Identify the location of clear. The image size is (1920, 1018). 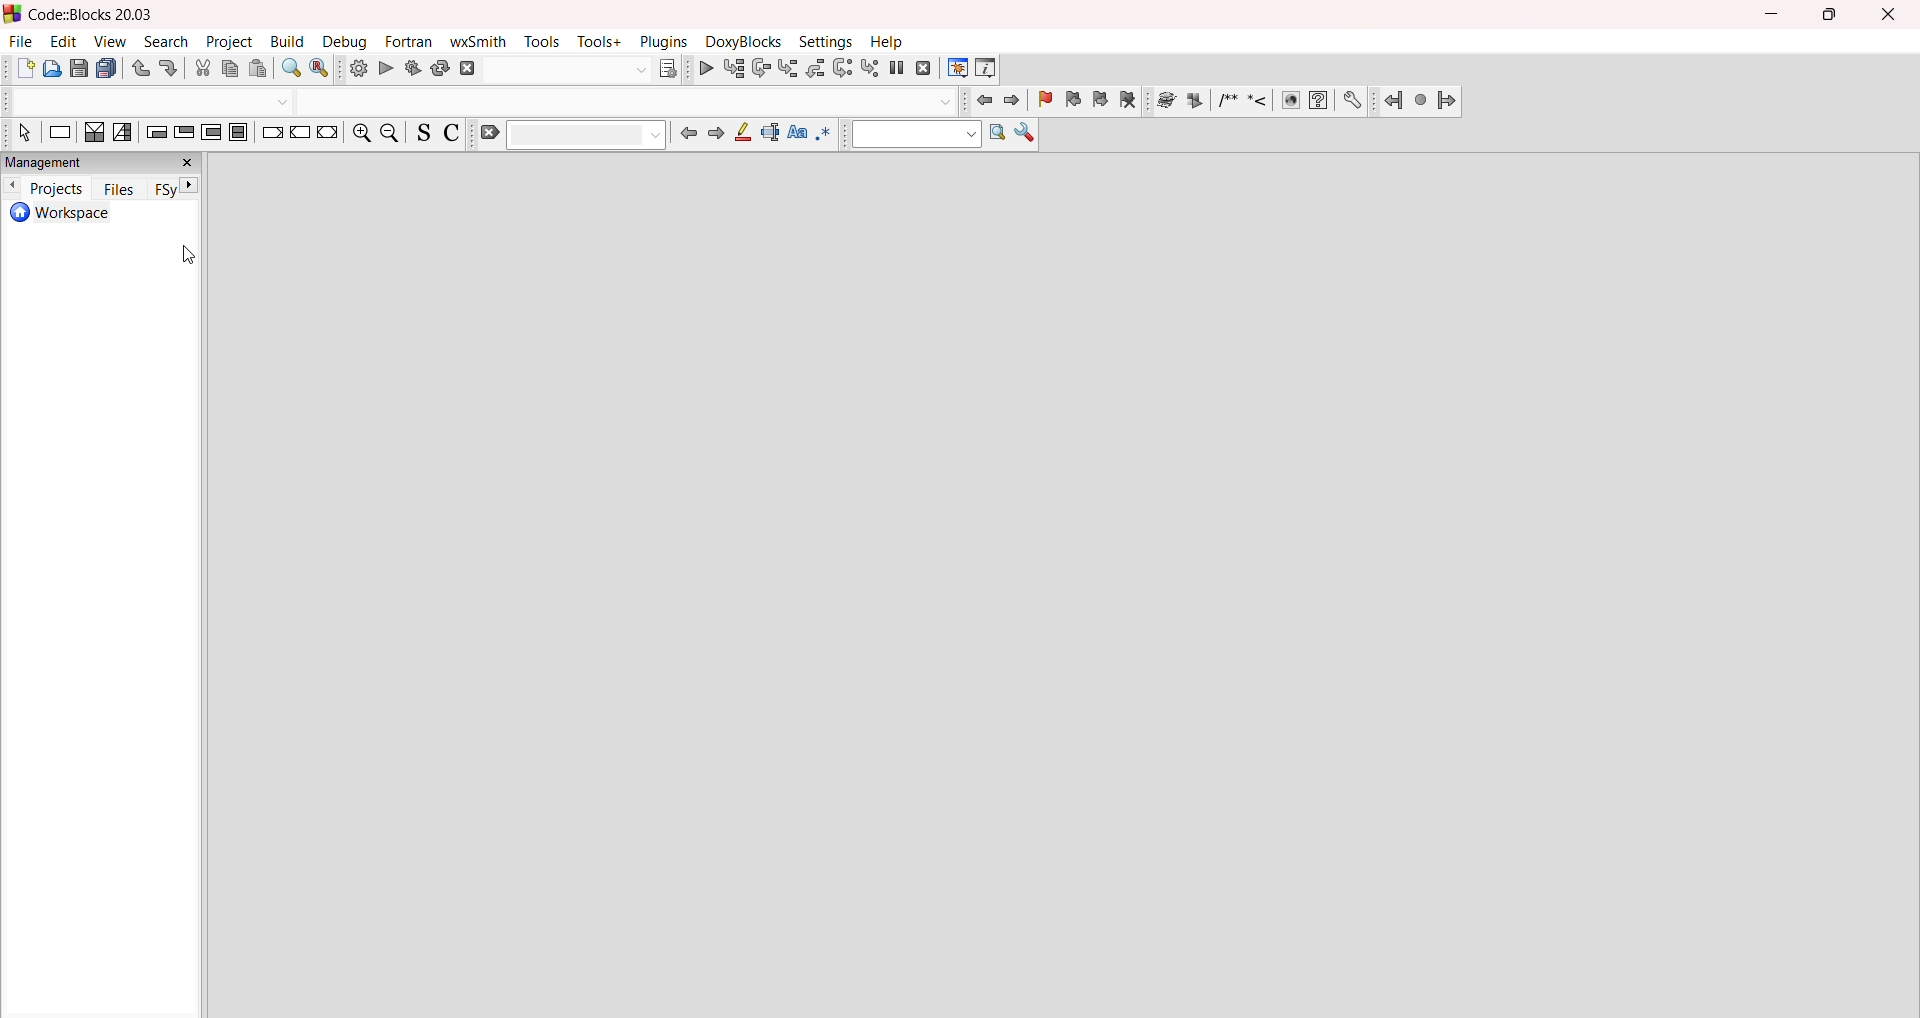
(571, 135).